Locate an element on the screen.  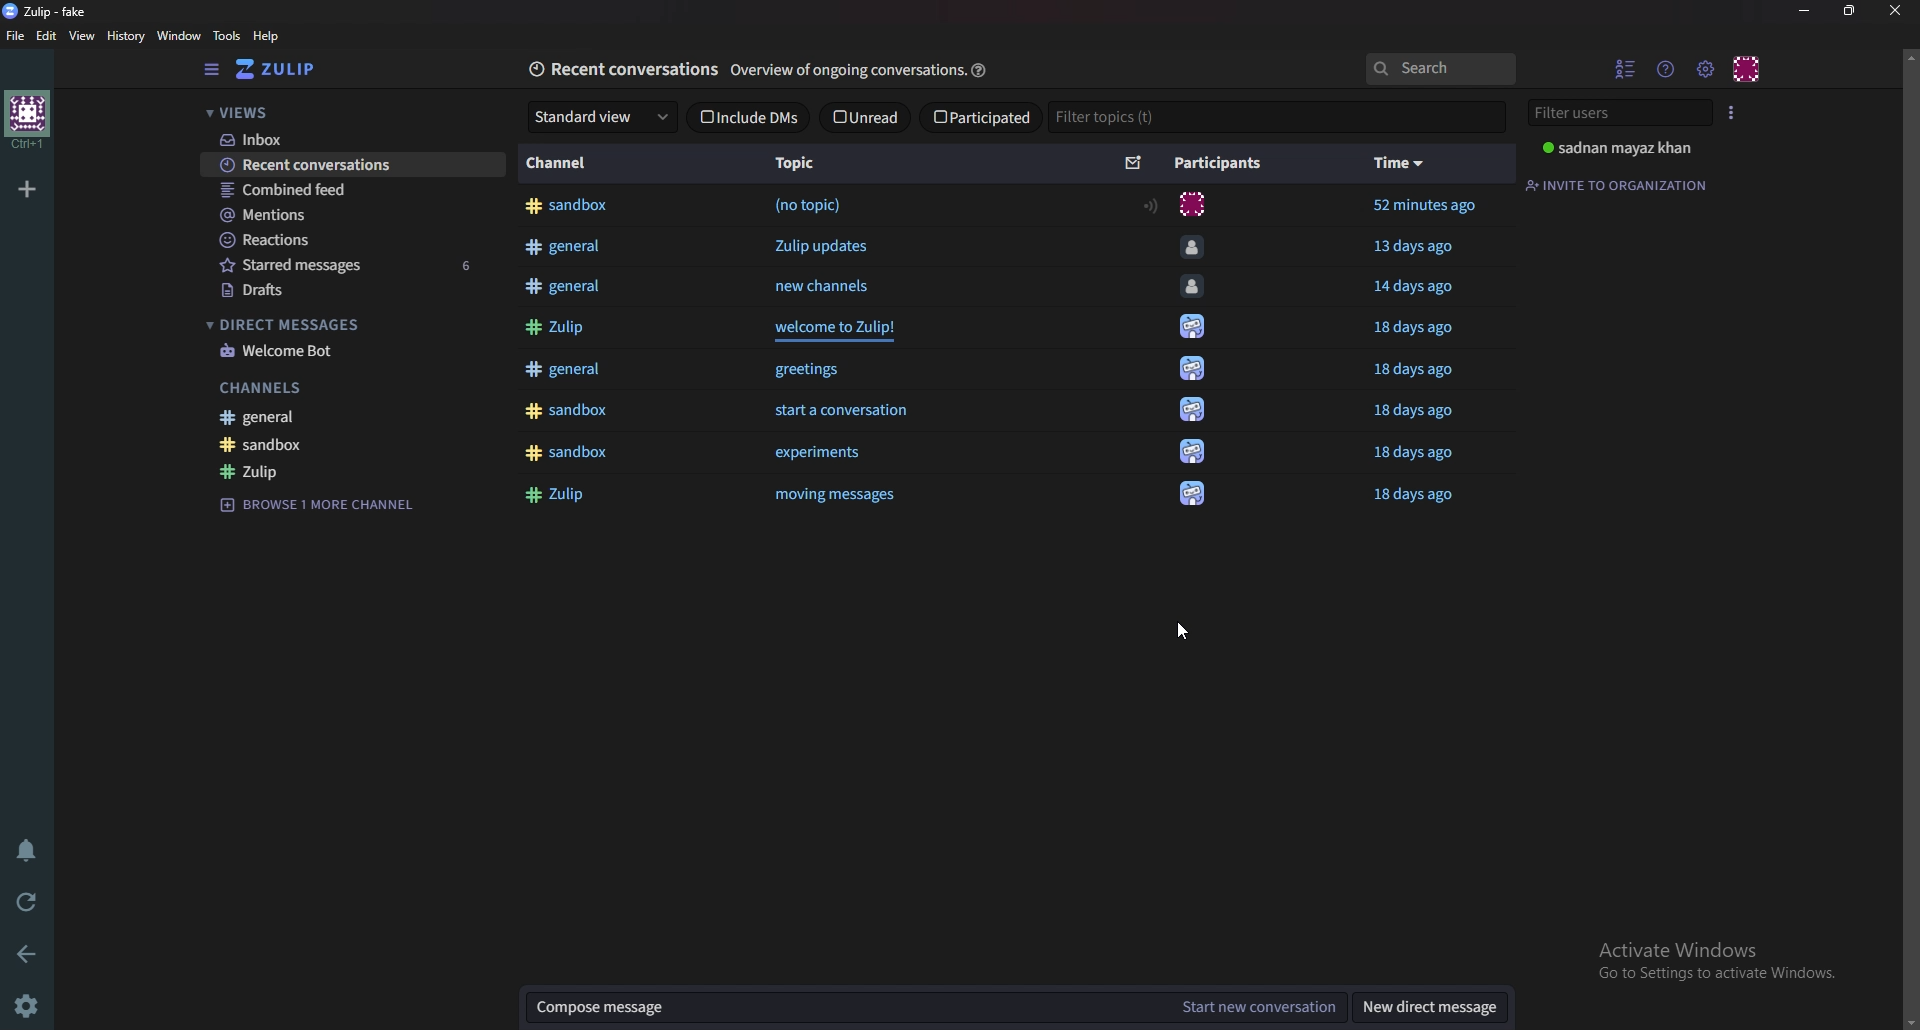
sadnan mayaz khan is located at coordinates (1617, 152).